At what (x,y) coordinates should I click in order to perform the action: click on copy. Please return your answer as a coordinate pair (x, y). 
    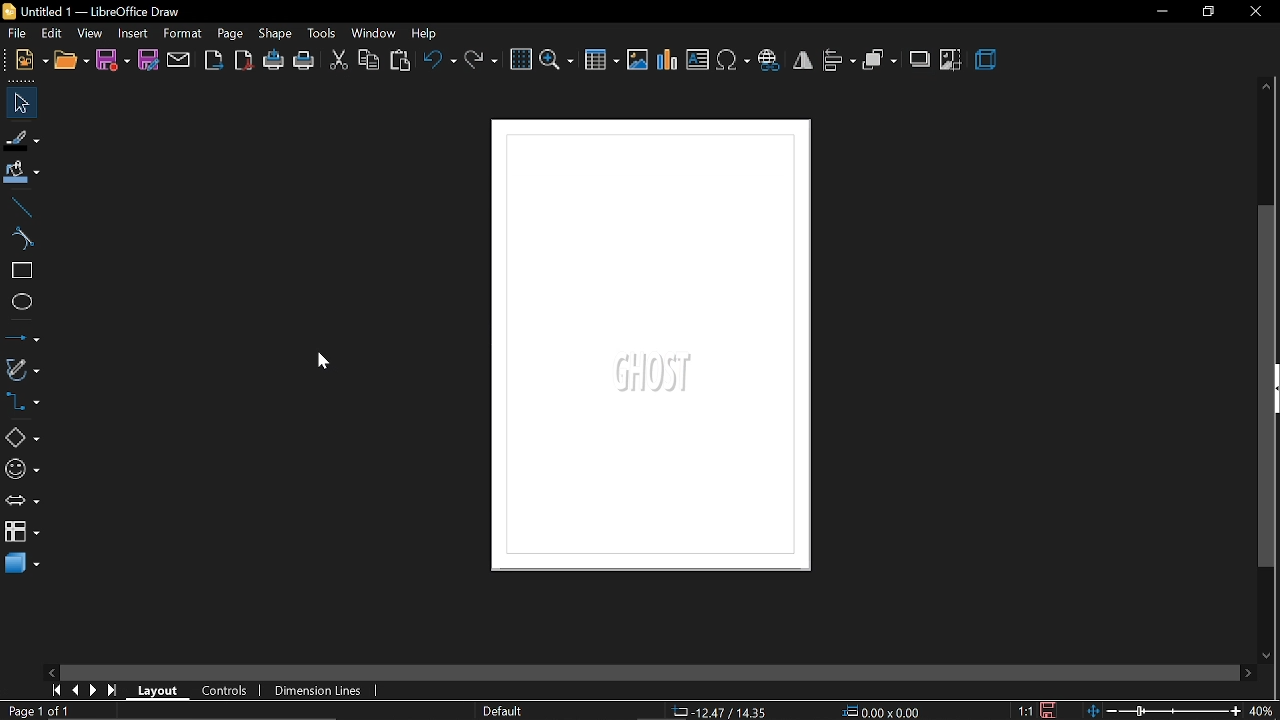
    Looking at the image, I should click on (370, 60).